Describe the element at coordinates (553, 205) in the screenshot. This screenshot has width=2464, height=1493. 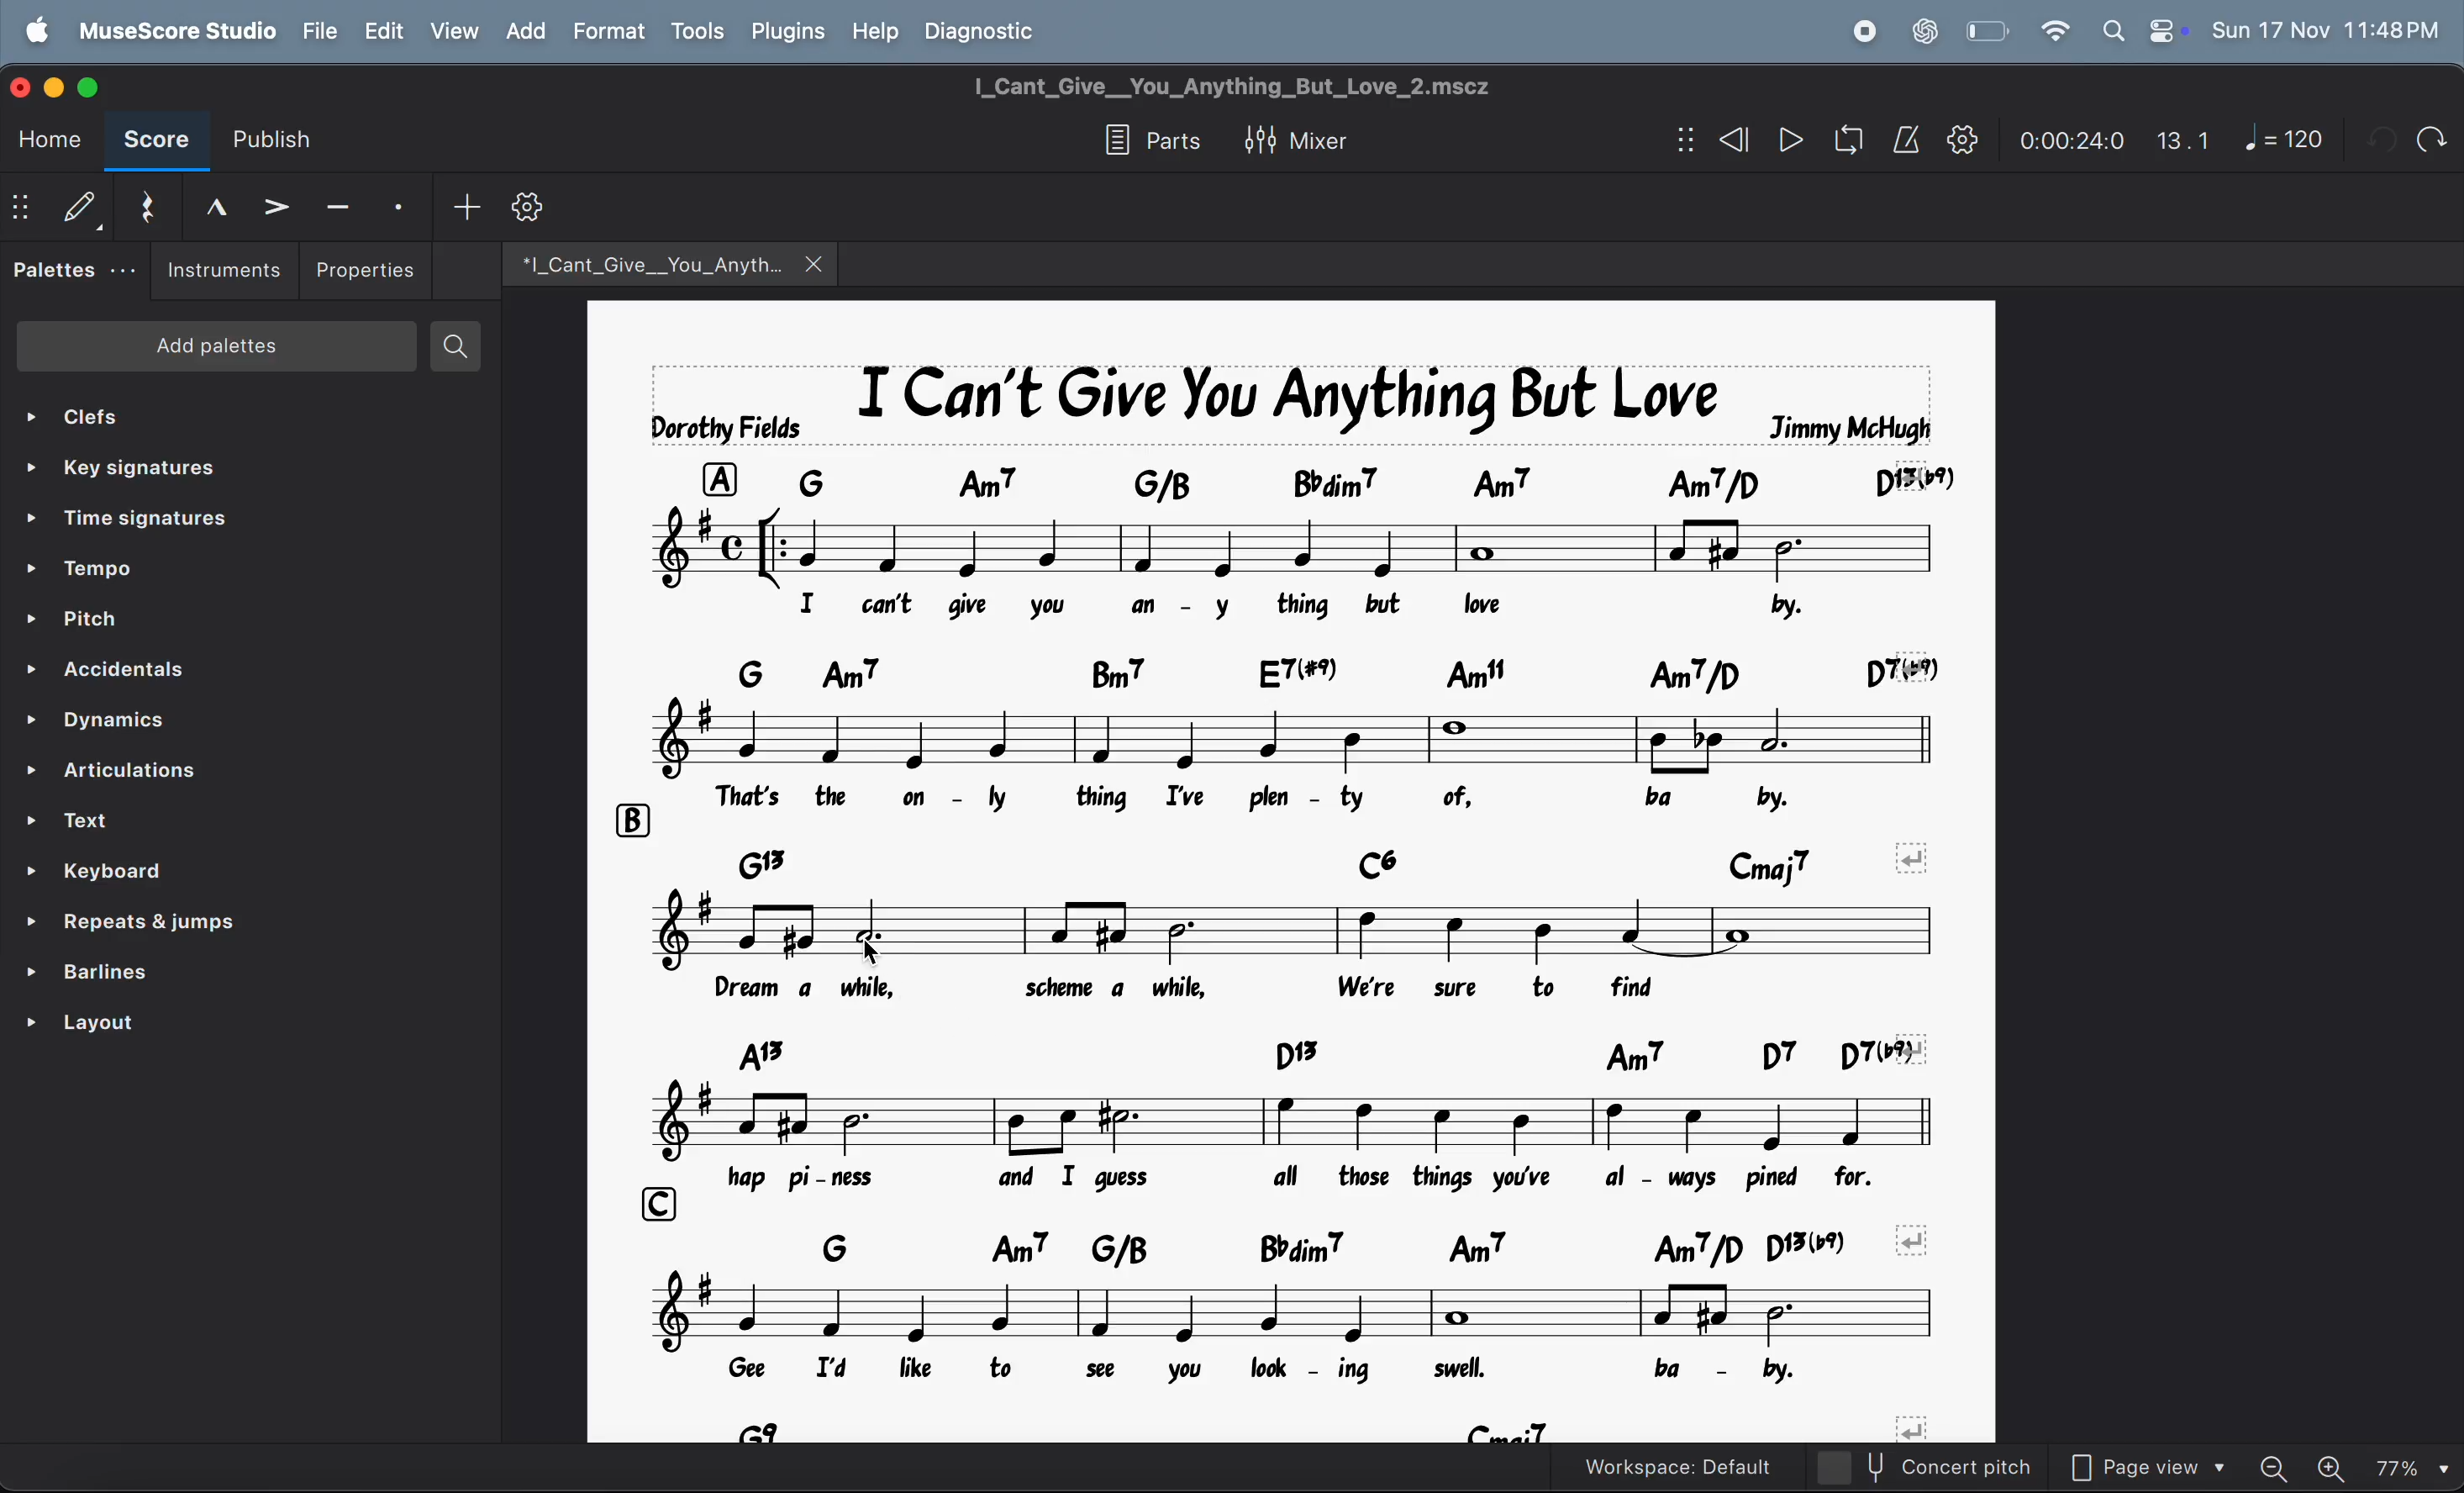
I see `customize tool bar` at that location.